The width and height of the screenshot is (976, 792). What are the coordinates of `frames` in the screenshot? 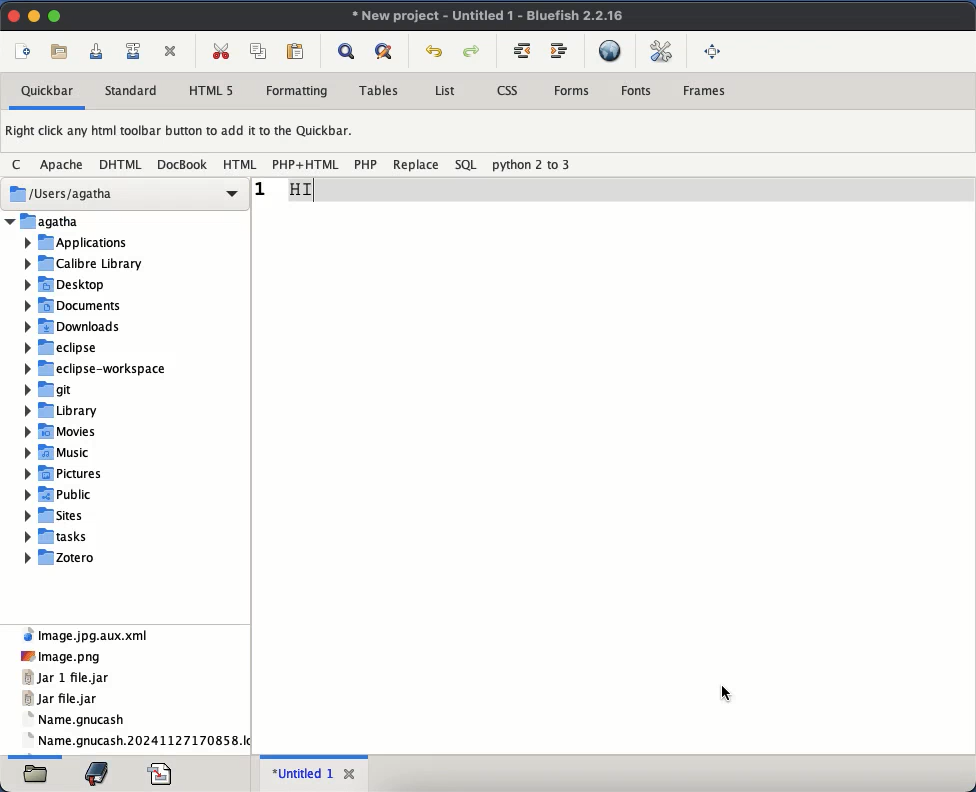 It's located at (705, 90).